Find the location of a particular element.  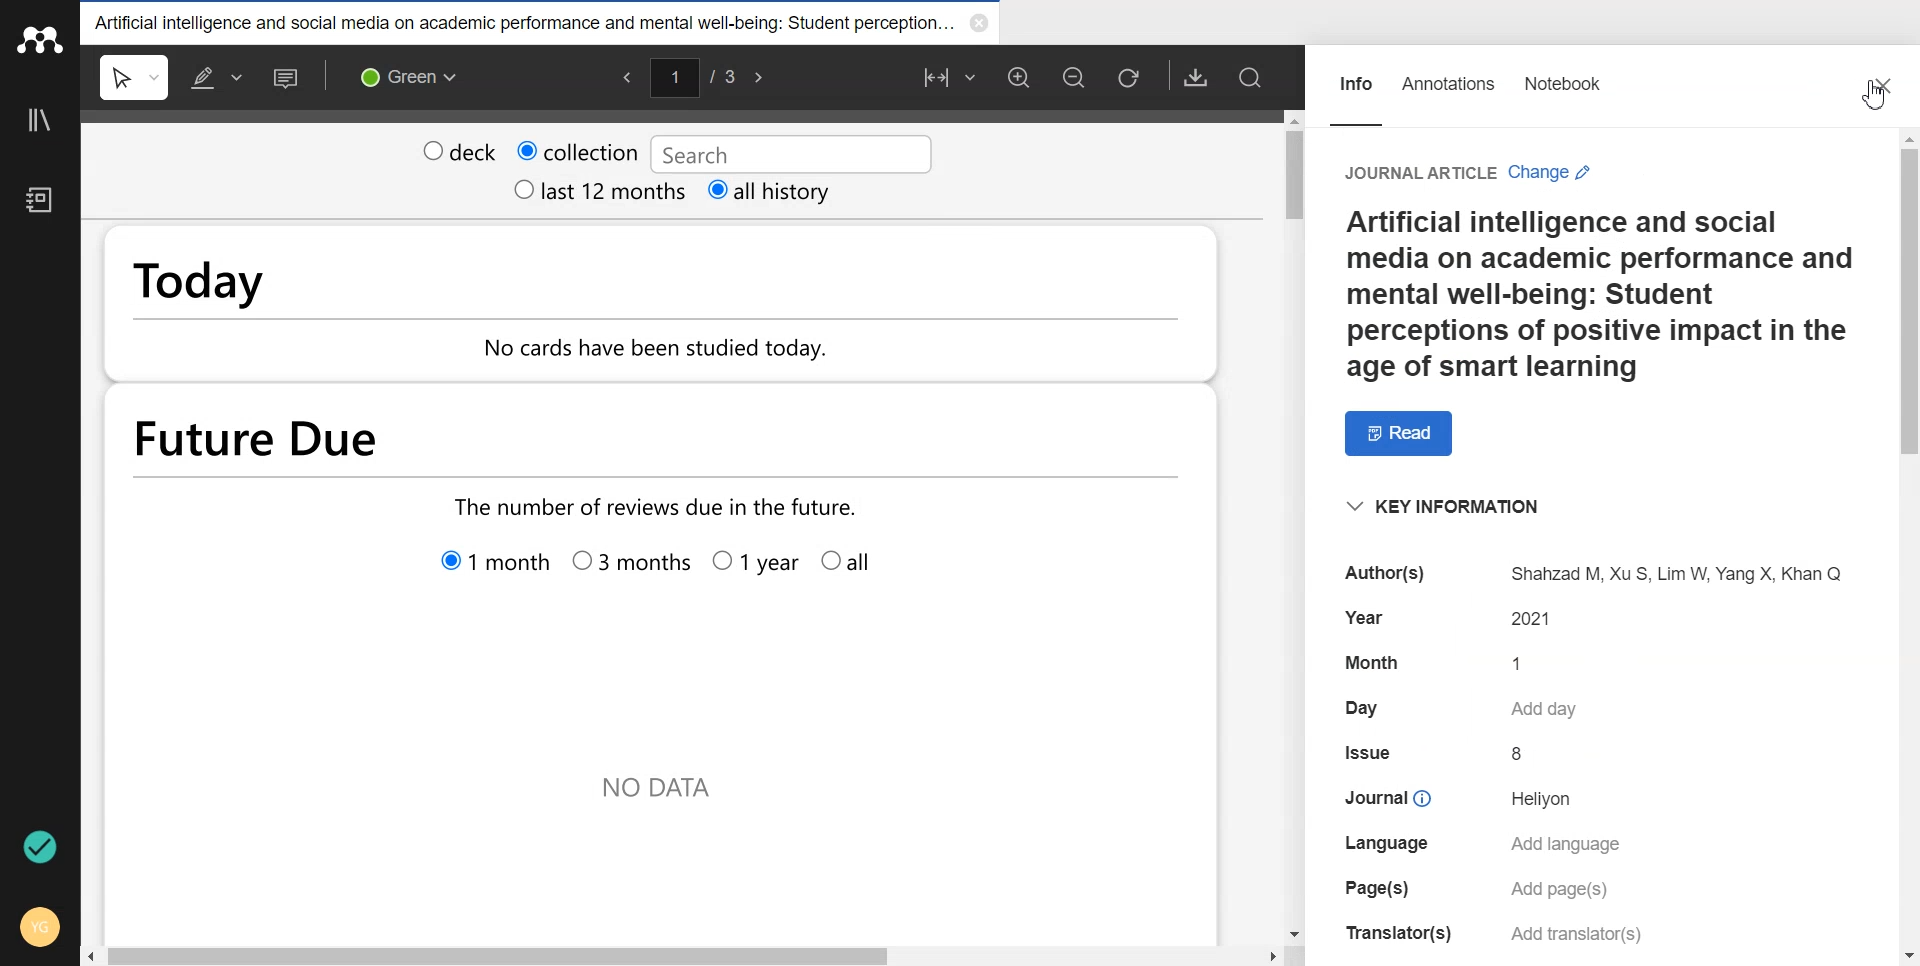

Vertical scroll bar is located at coordinates (1295, 524).